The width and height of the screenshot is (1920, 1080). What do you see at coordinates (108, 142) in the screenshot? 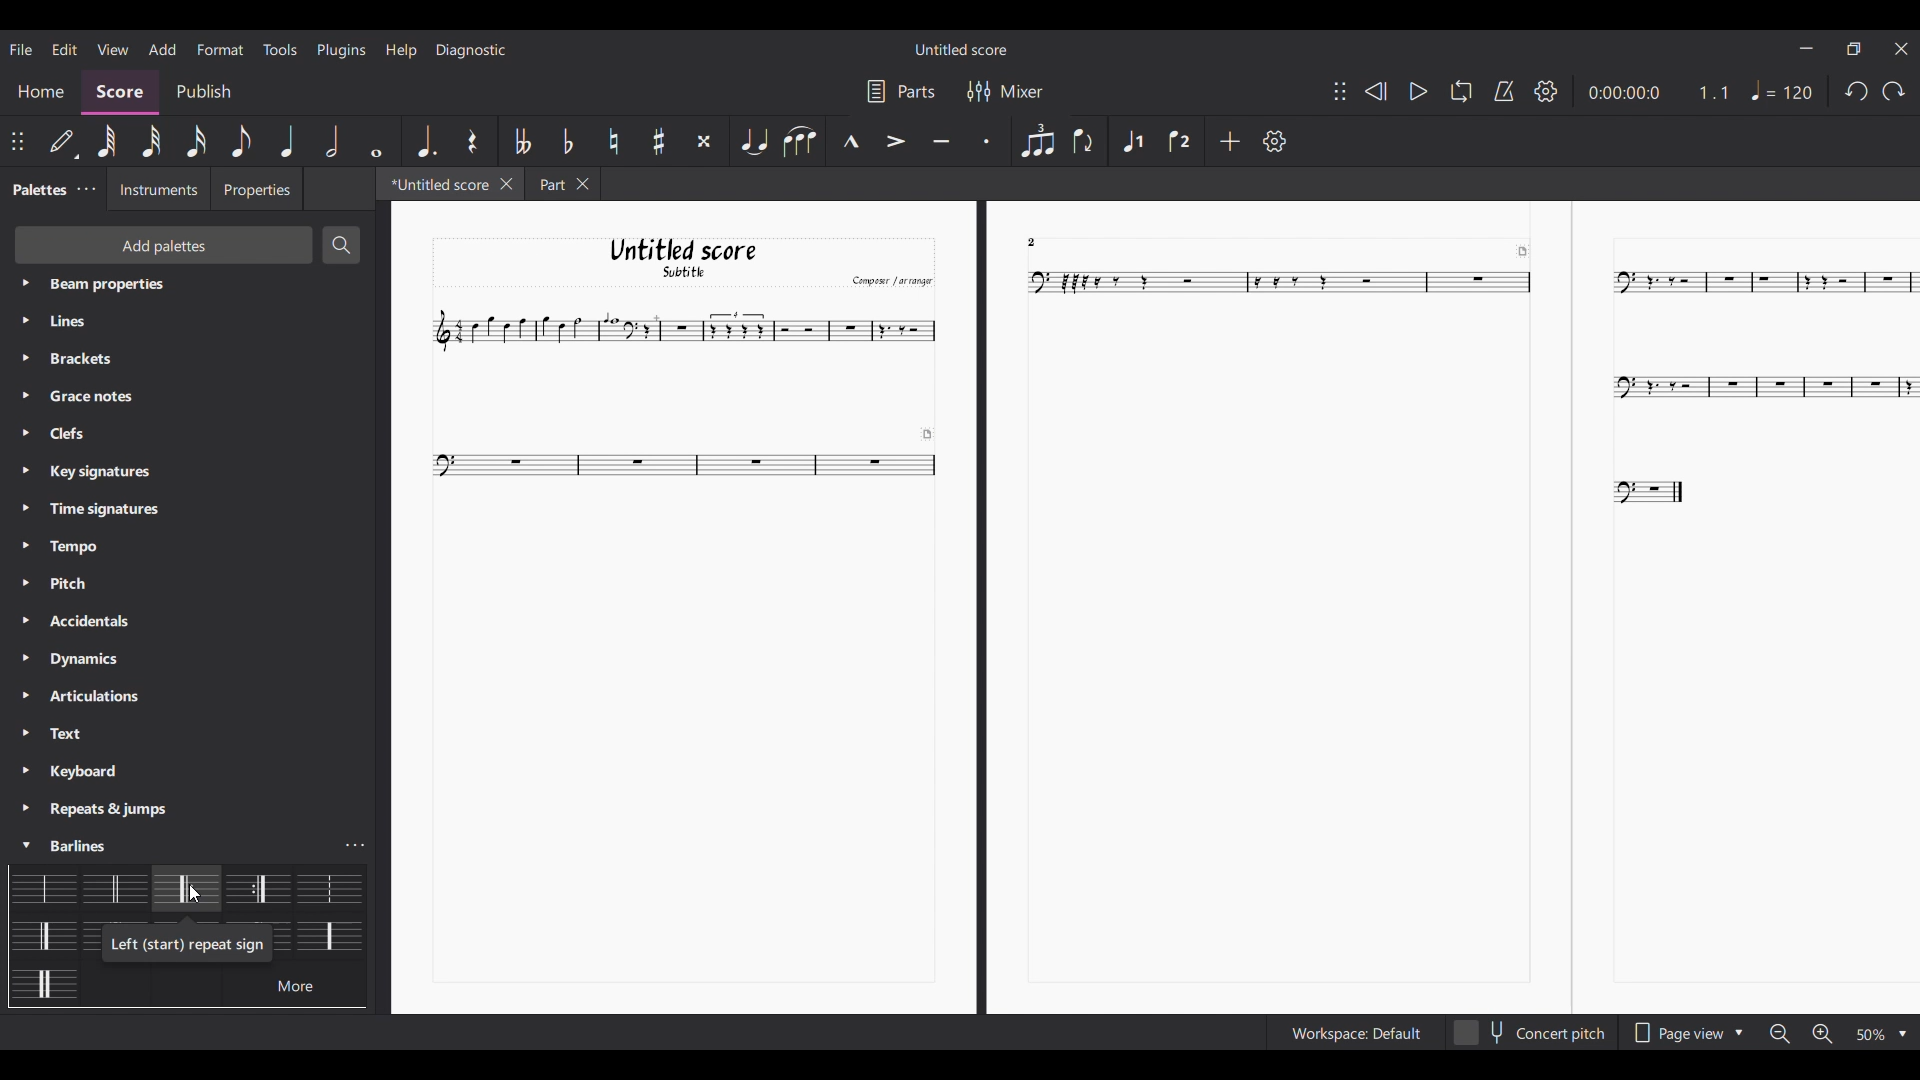
I see `64th note` at bounding box center [108, 142].